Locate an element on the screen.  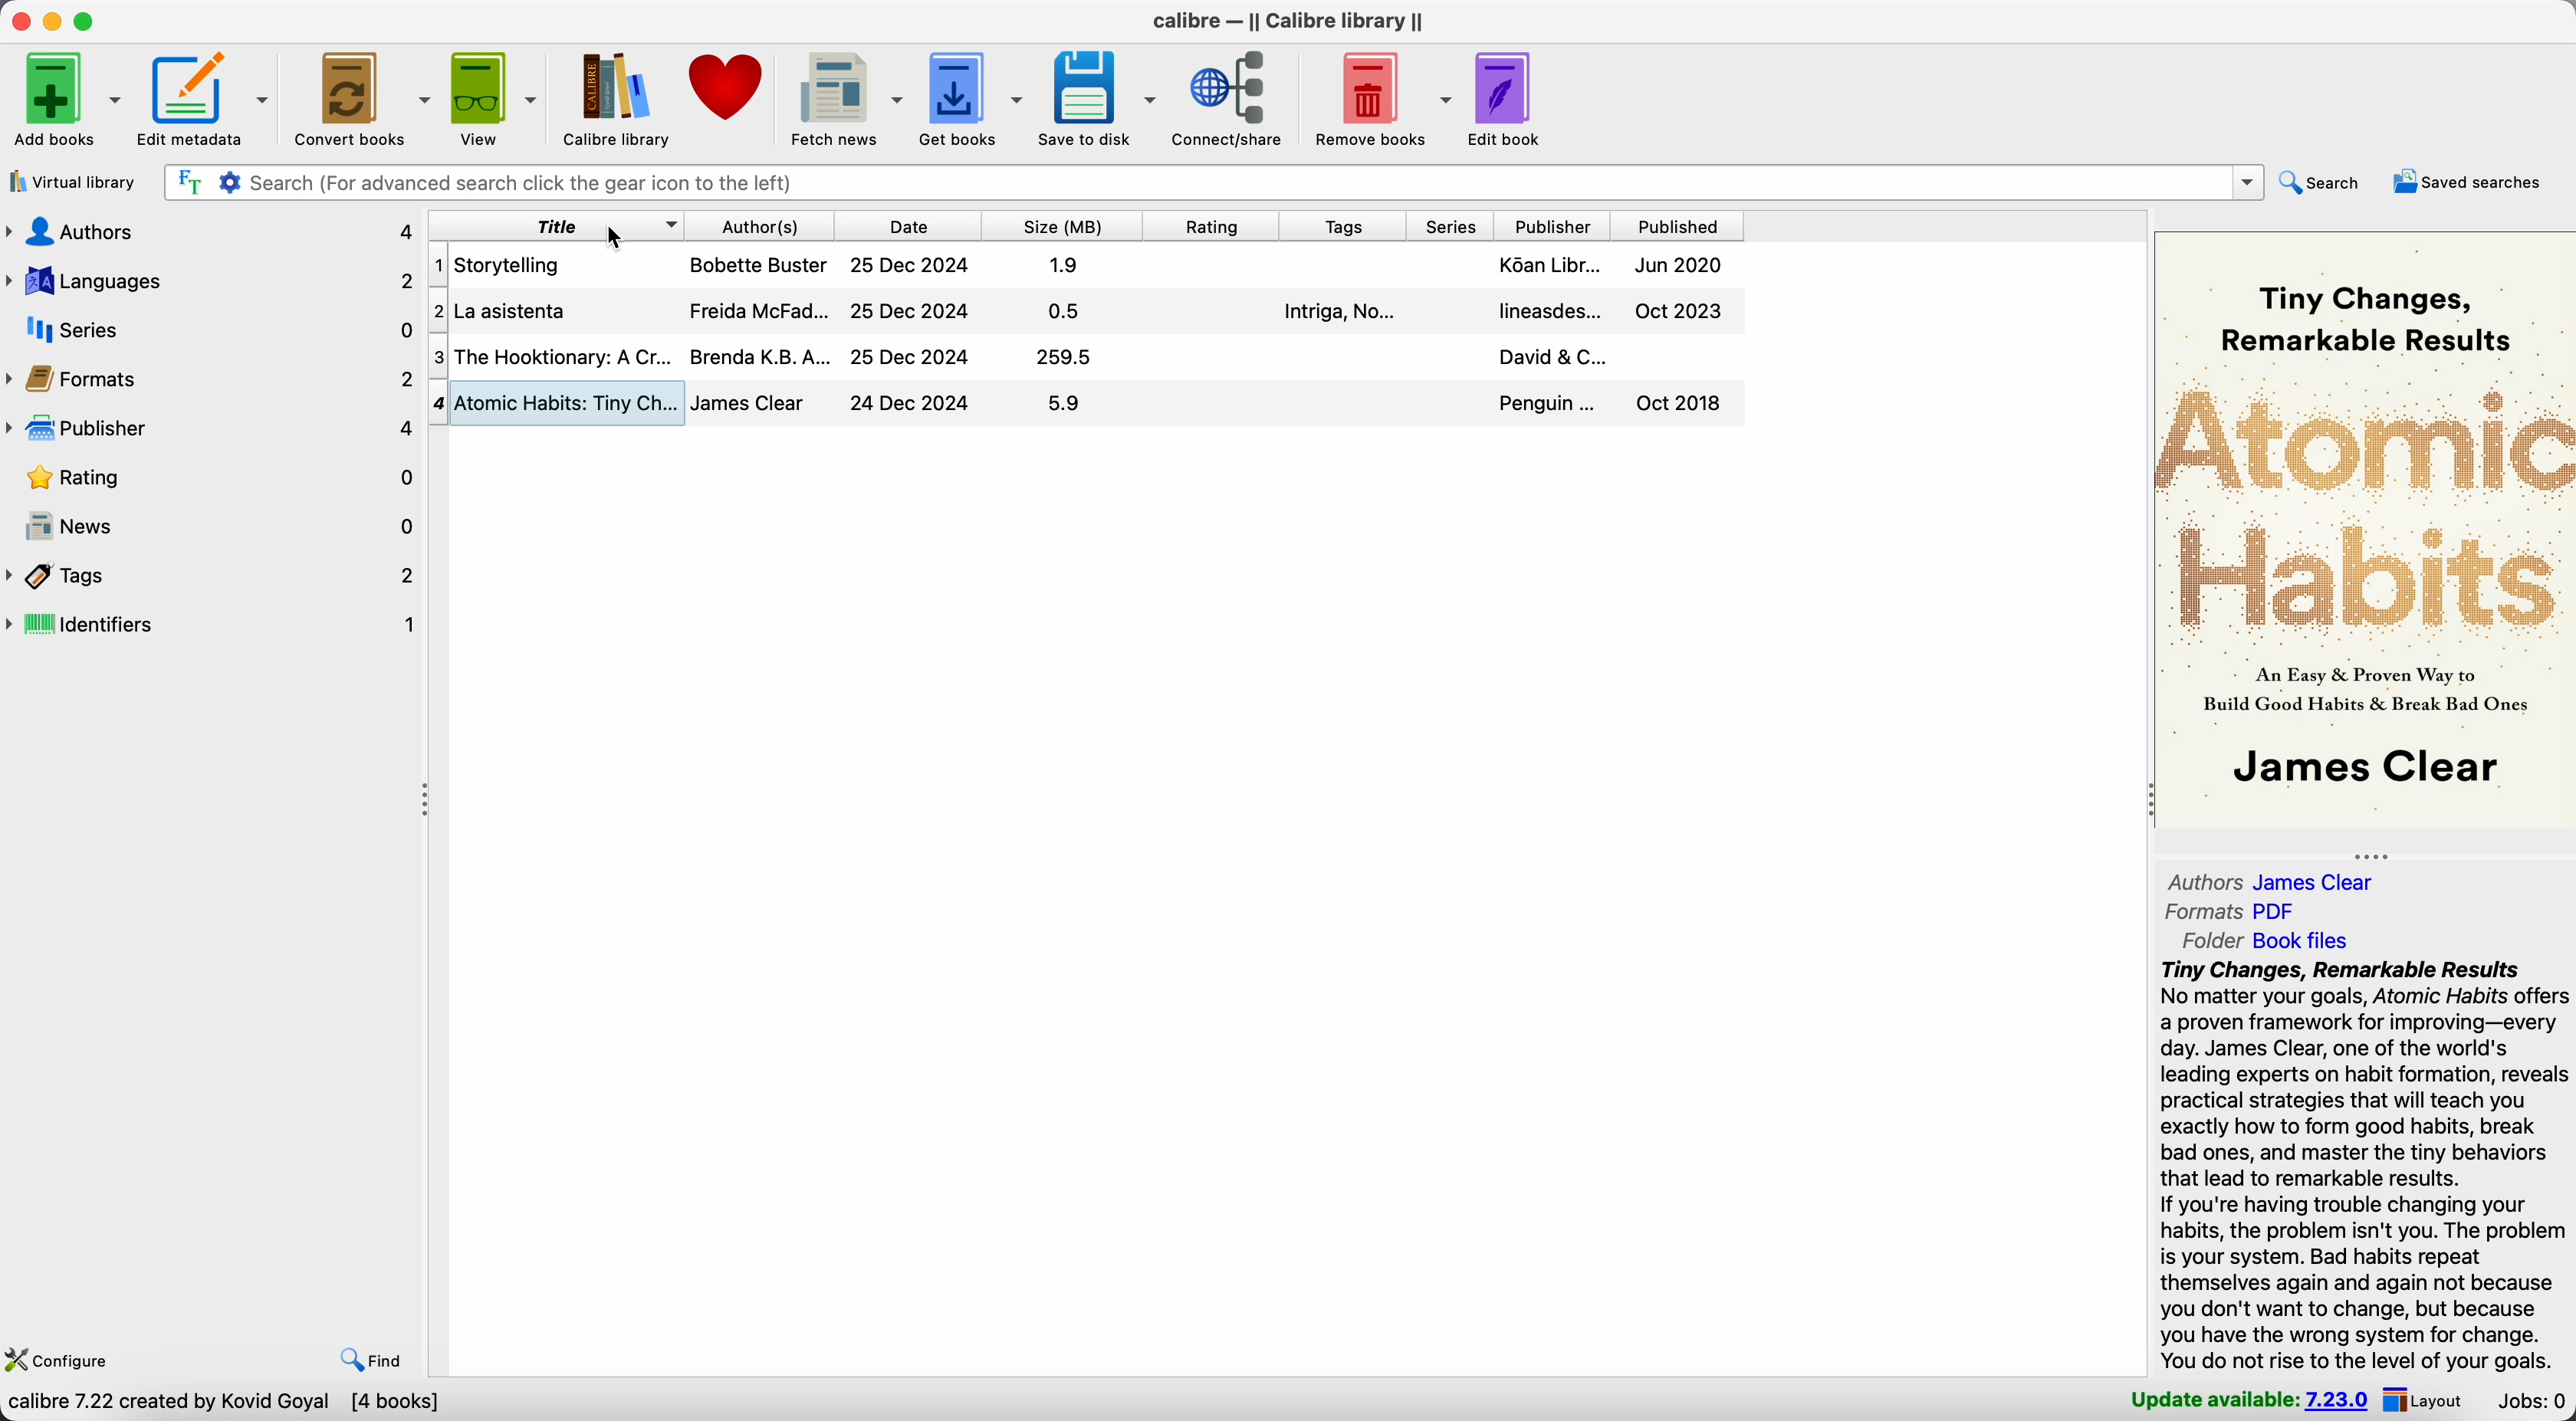
convert books is located at coordinates (362, 101).